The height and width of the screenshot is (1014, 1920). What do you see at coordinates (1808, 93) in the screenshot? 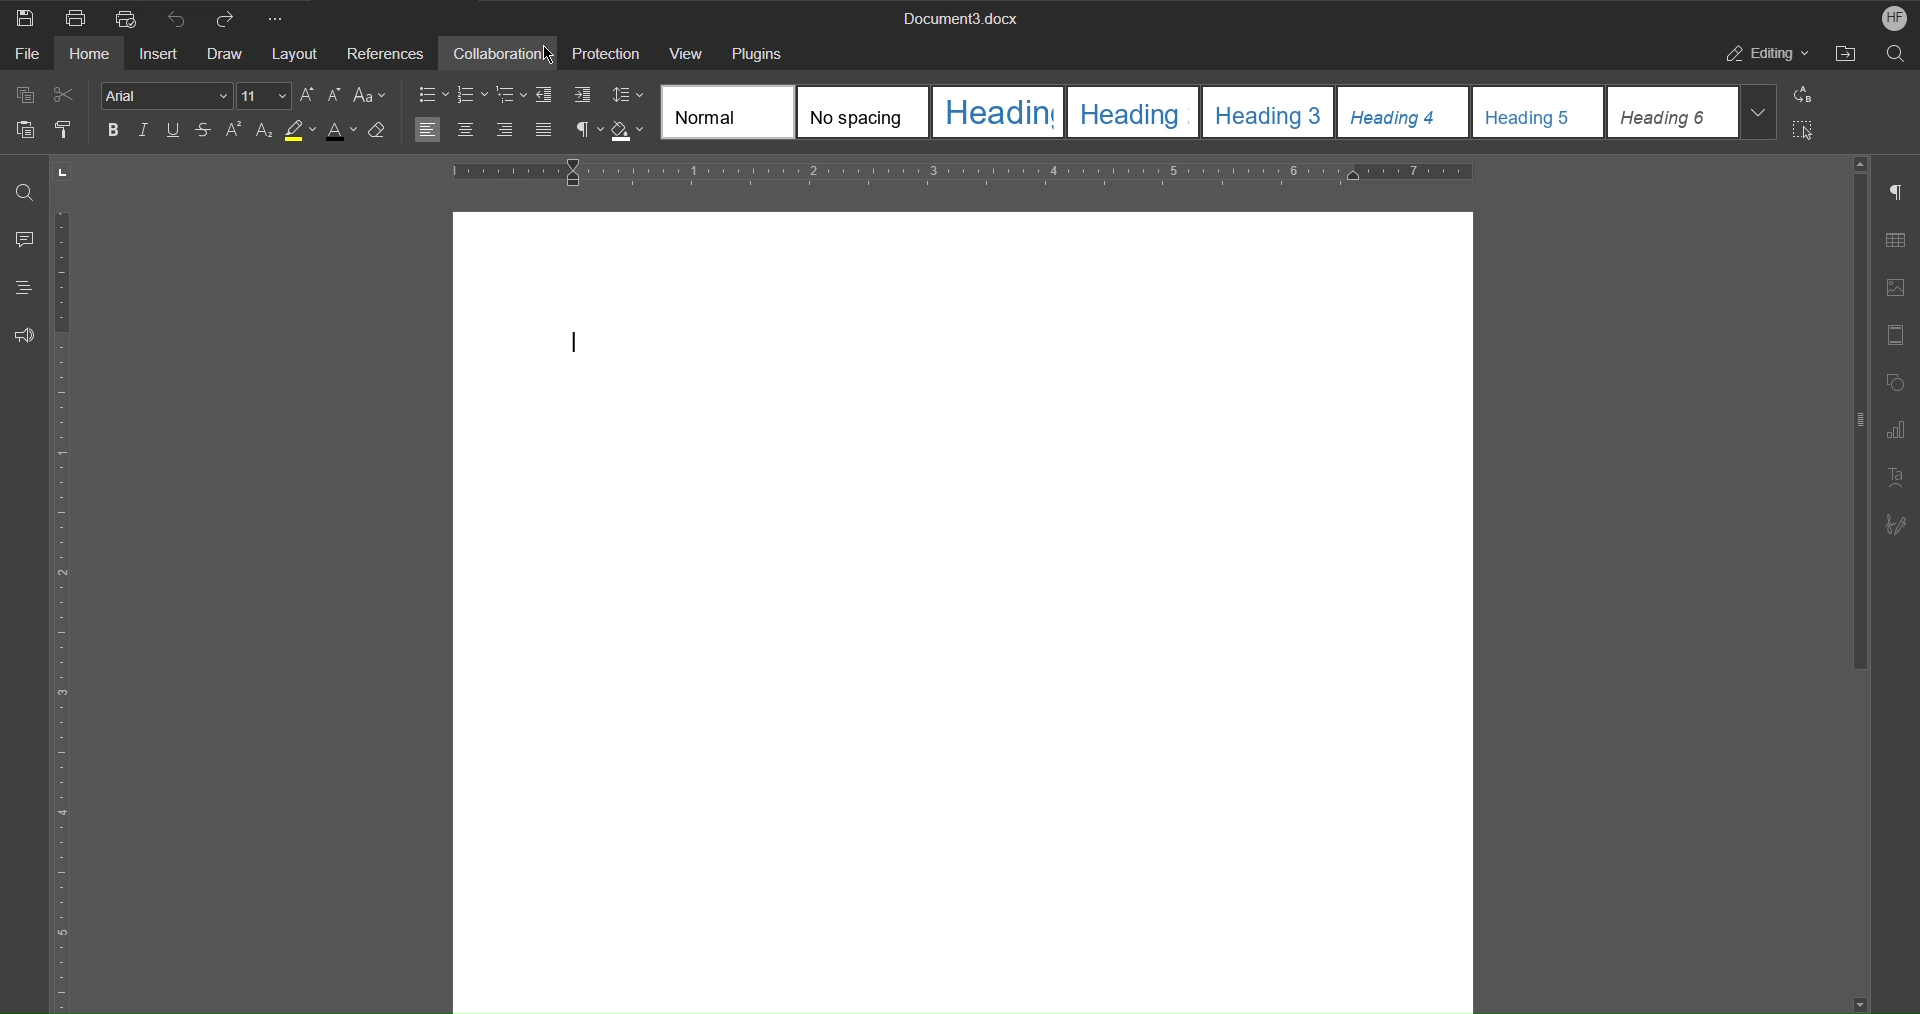
I see `Replace` at bounding box center [1808, 93].